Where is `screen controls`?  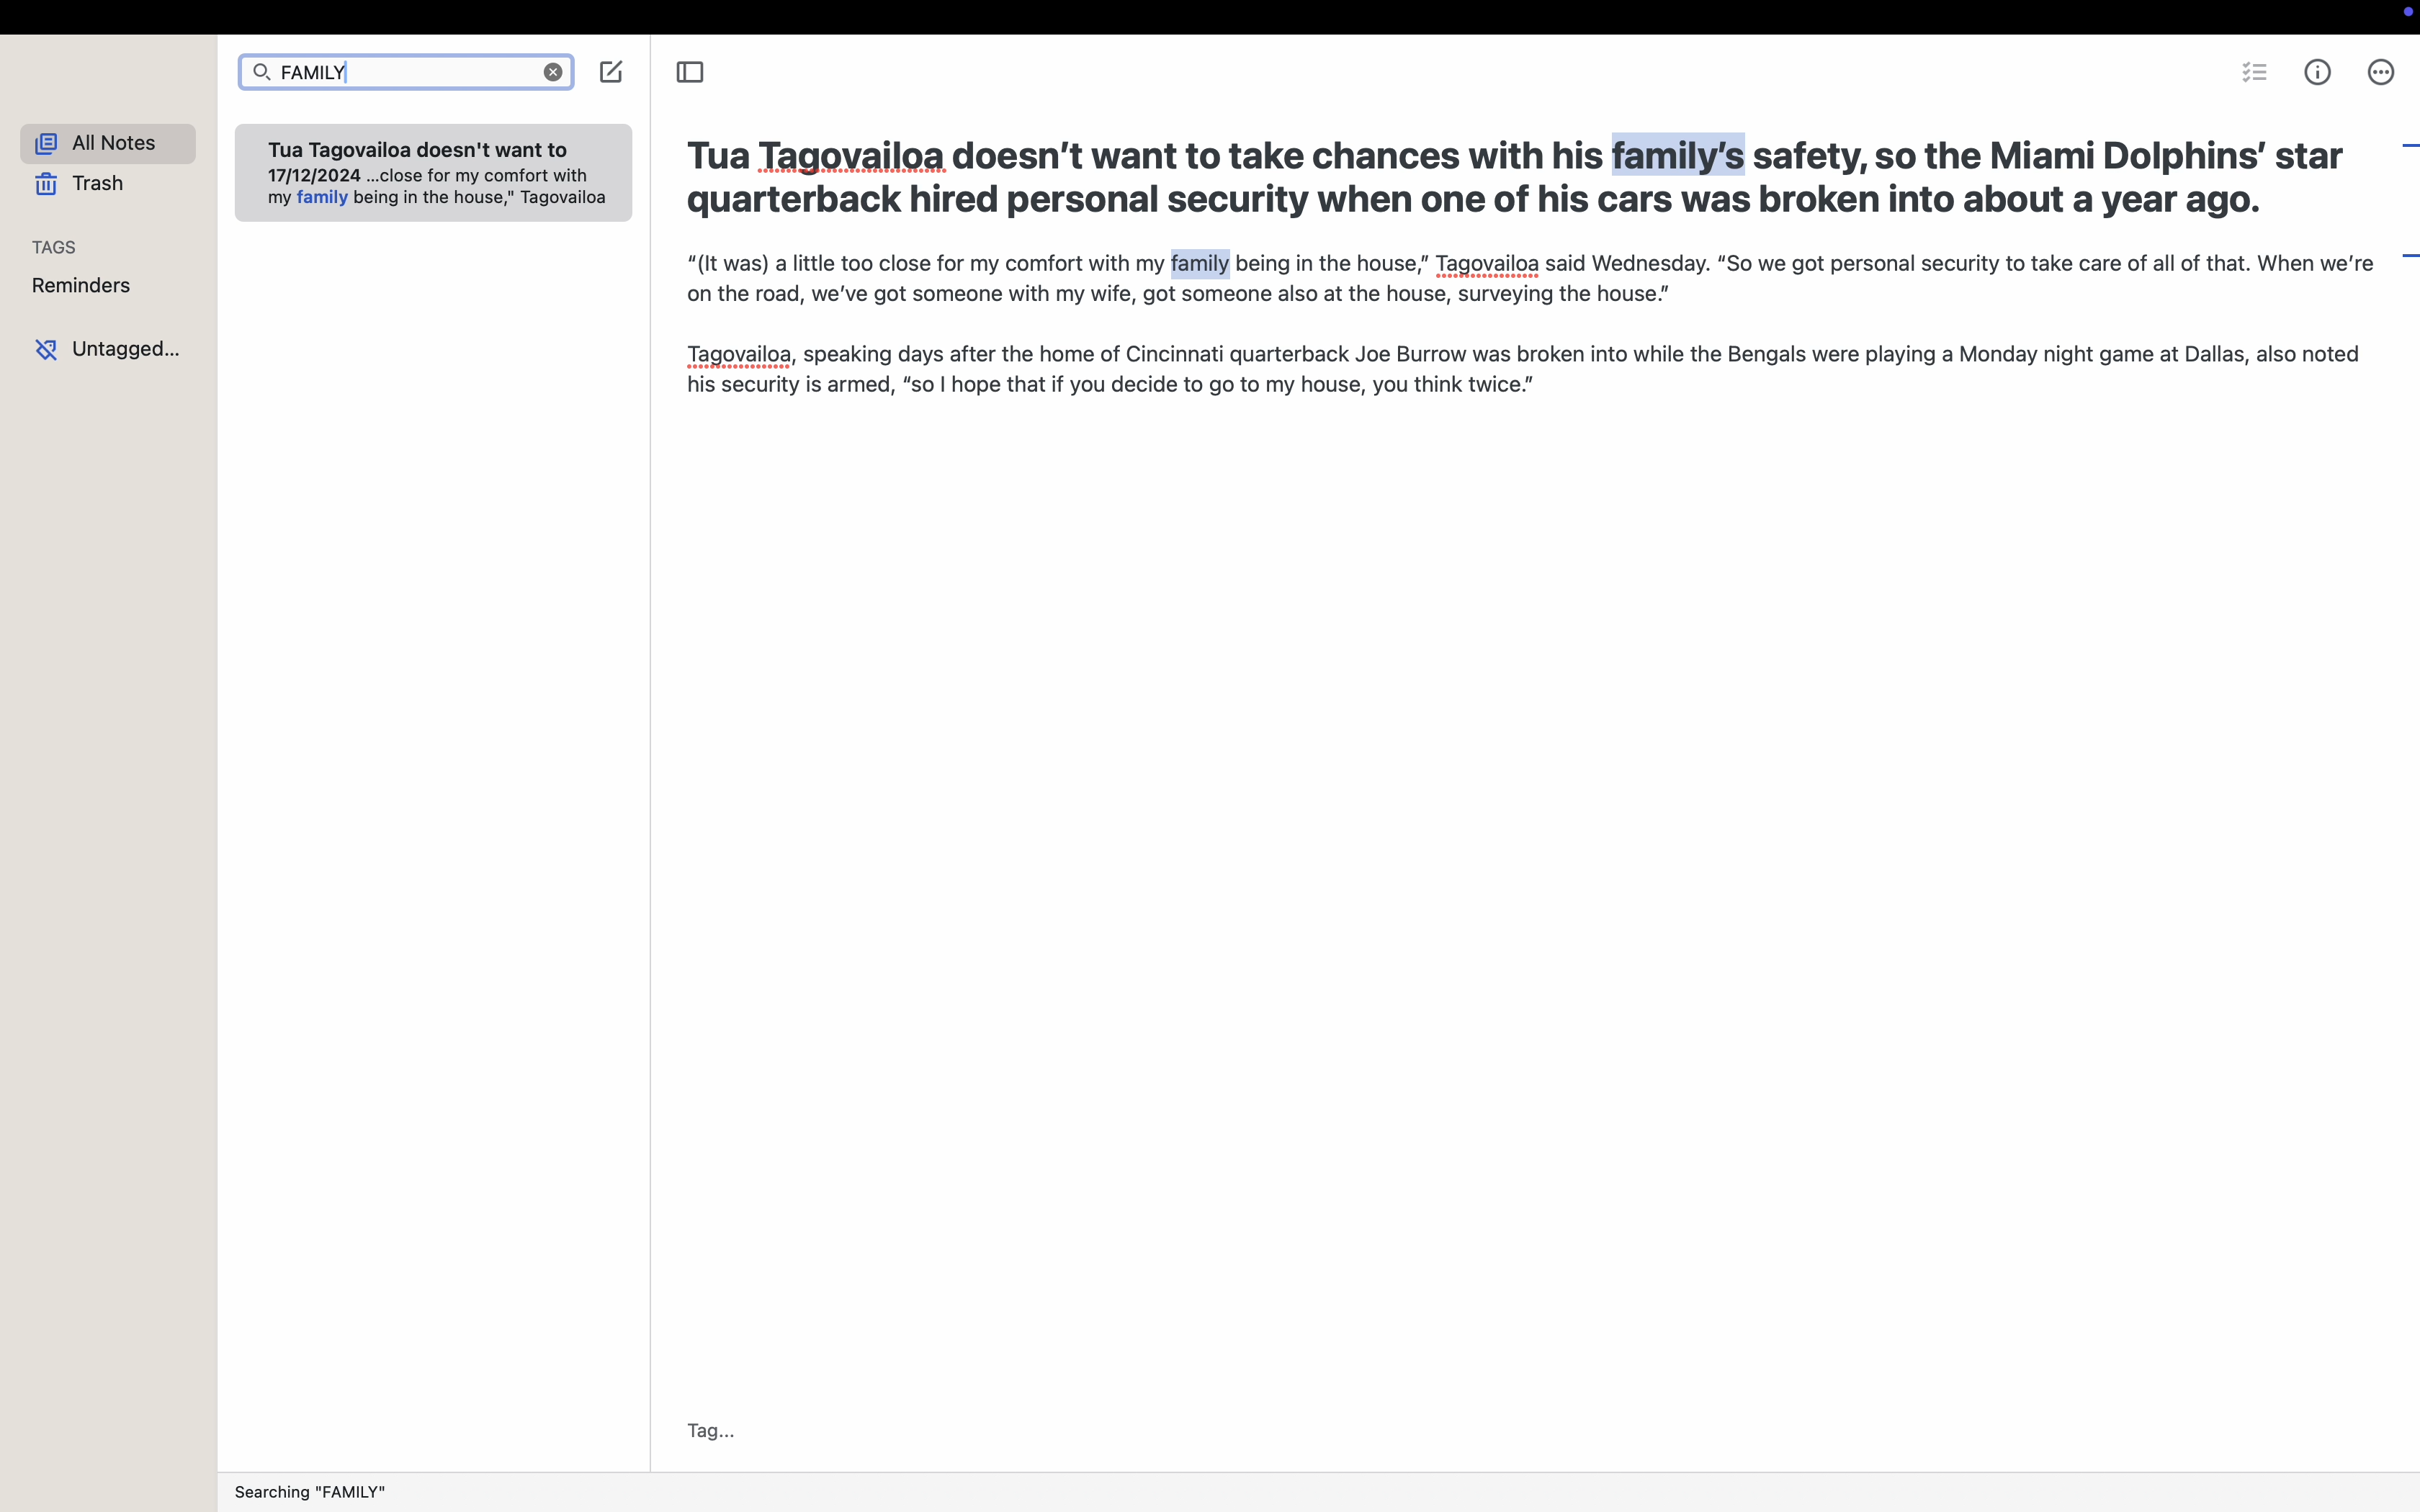 screen controls is located at coordinates (2402, 18).